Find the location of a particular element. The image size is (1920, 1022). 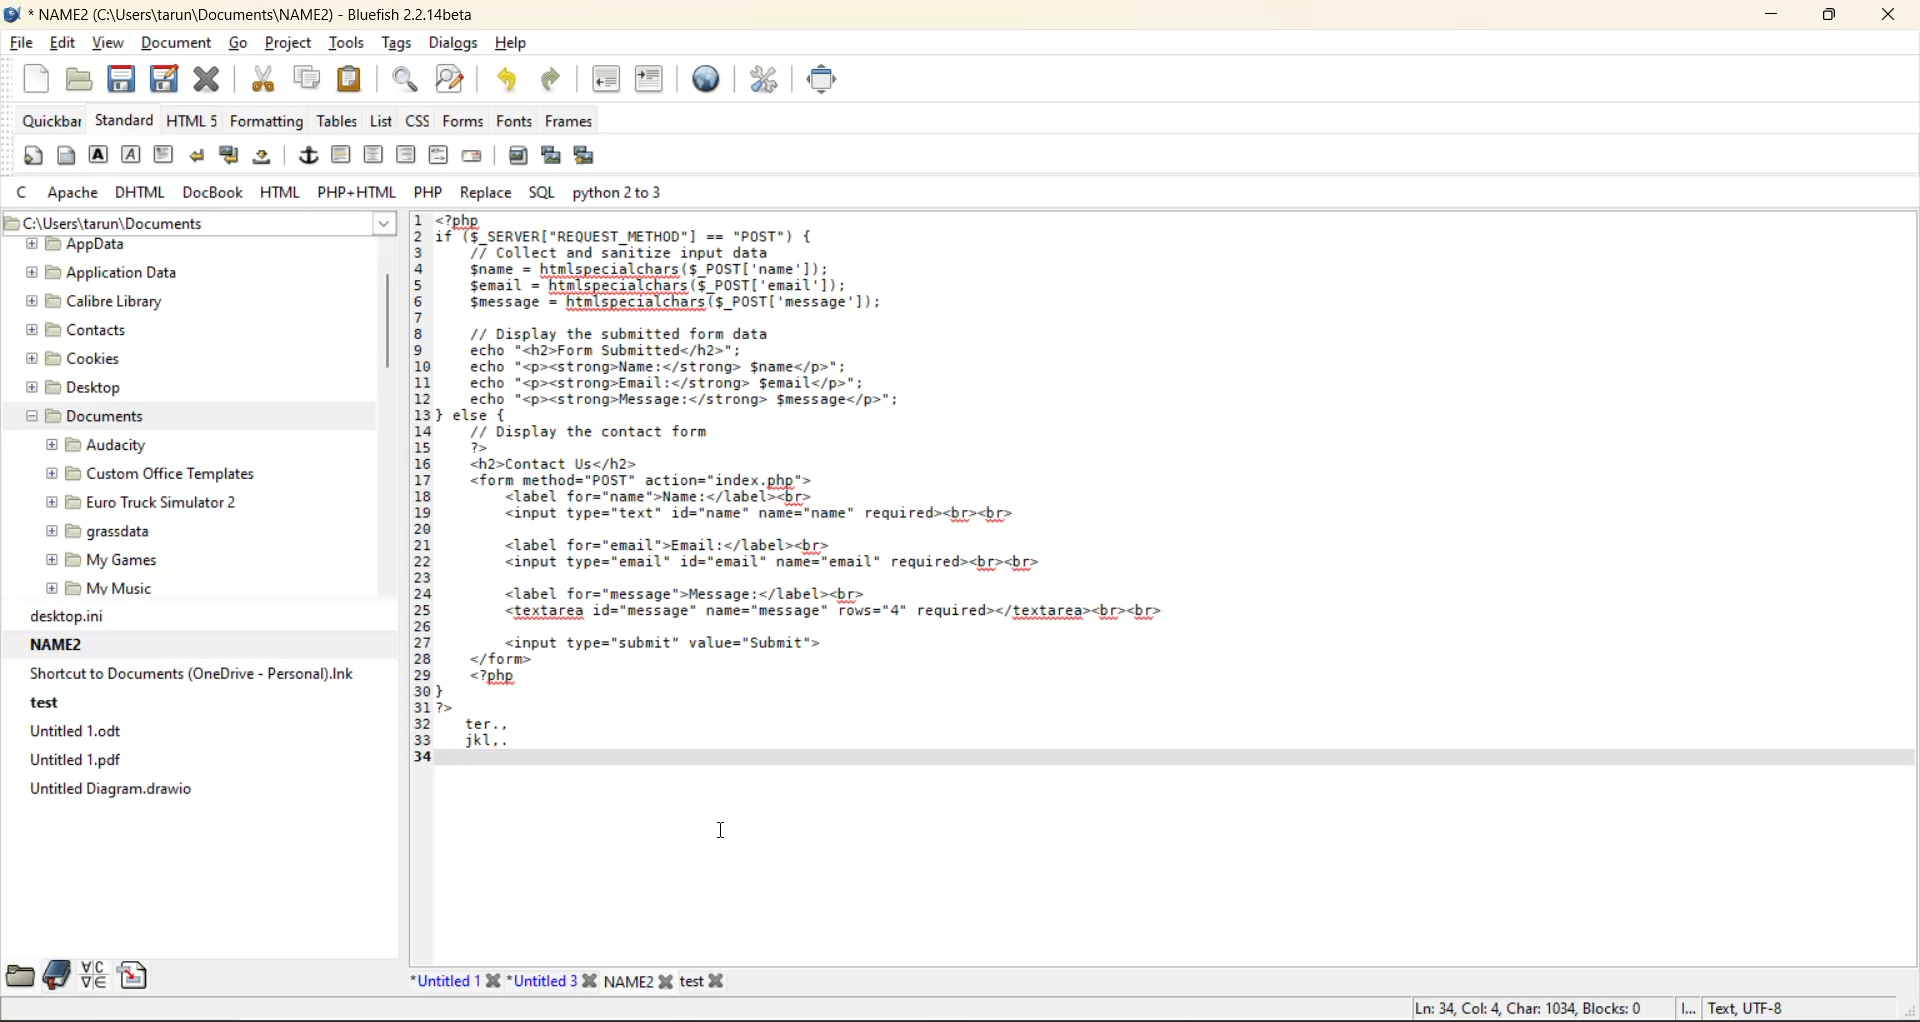

paragraph is located at coordinates (167, 156).